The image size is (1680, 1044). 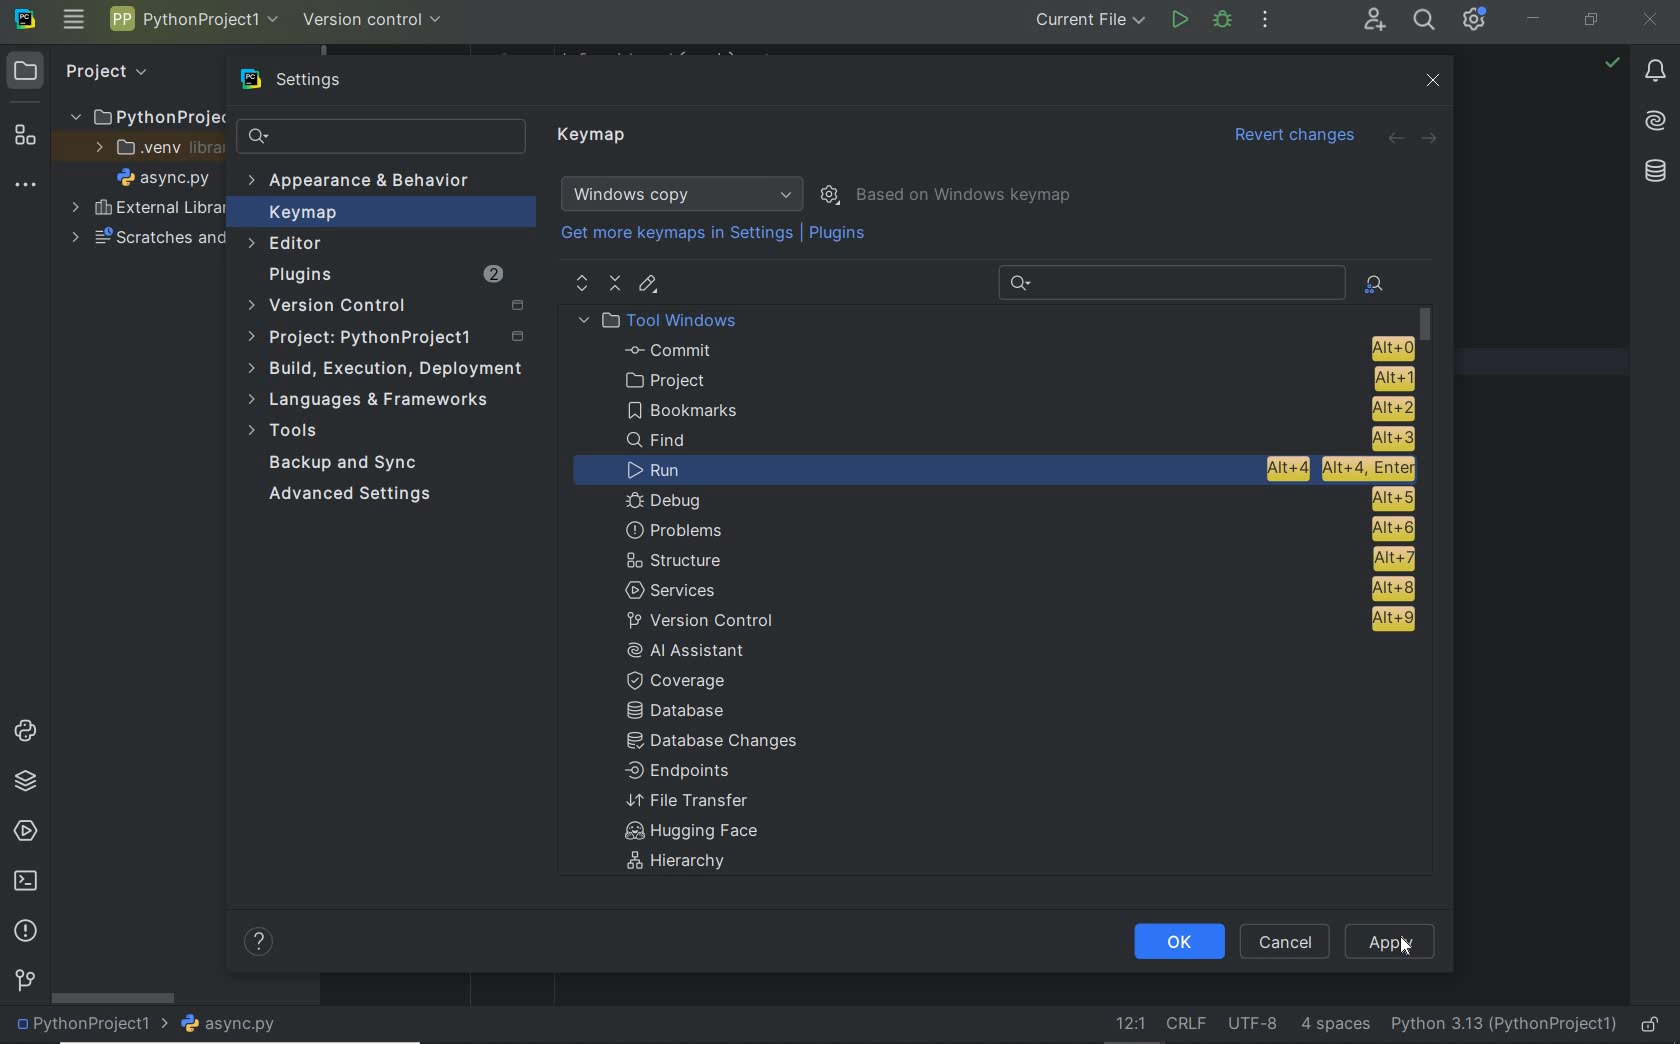 What do you see at coordinates (700, 650) in the screenshot?
I see `AI Assistant` at bounding box center [700, 650].